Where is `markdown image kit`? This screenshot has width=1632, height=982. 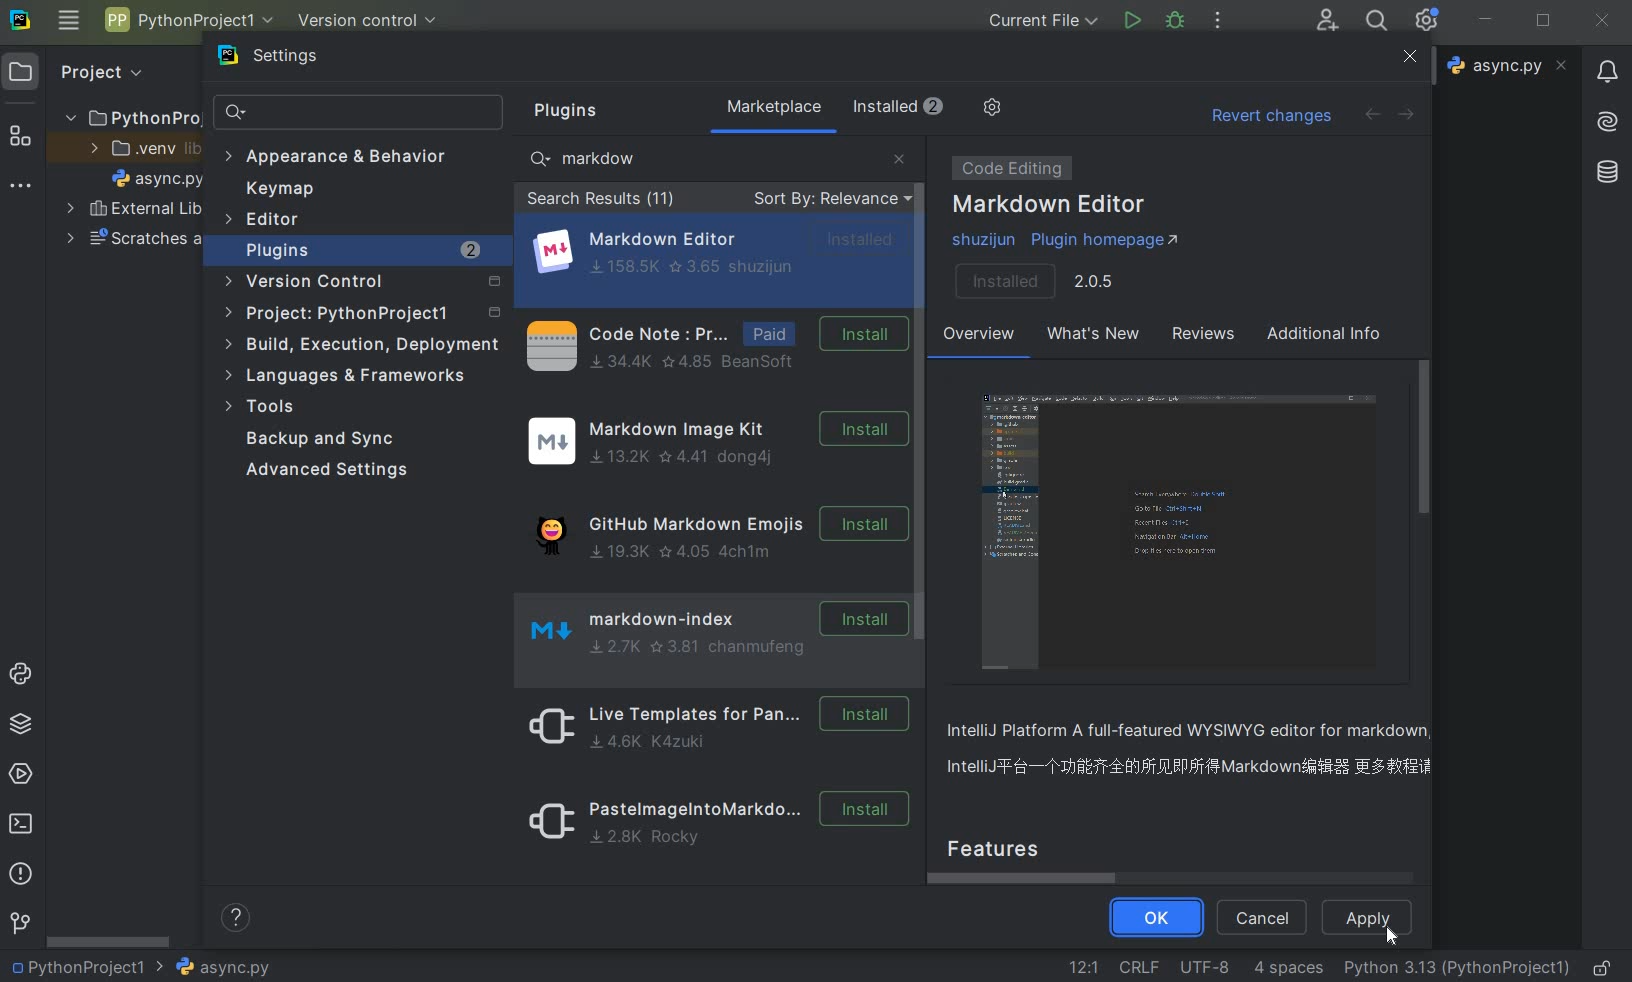 markdown image kit is located at coordinates (715, 442).